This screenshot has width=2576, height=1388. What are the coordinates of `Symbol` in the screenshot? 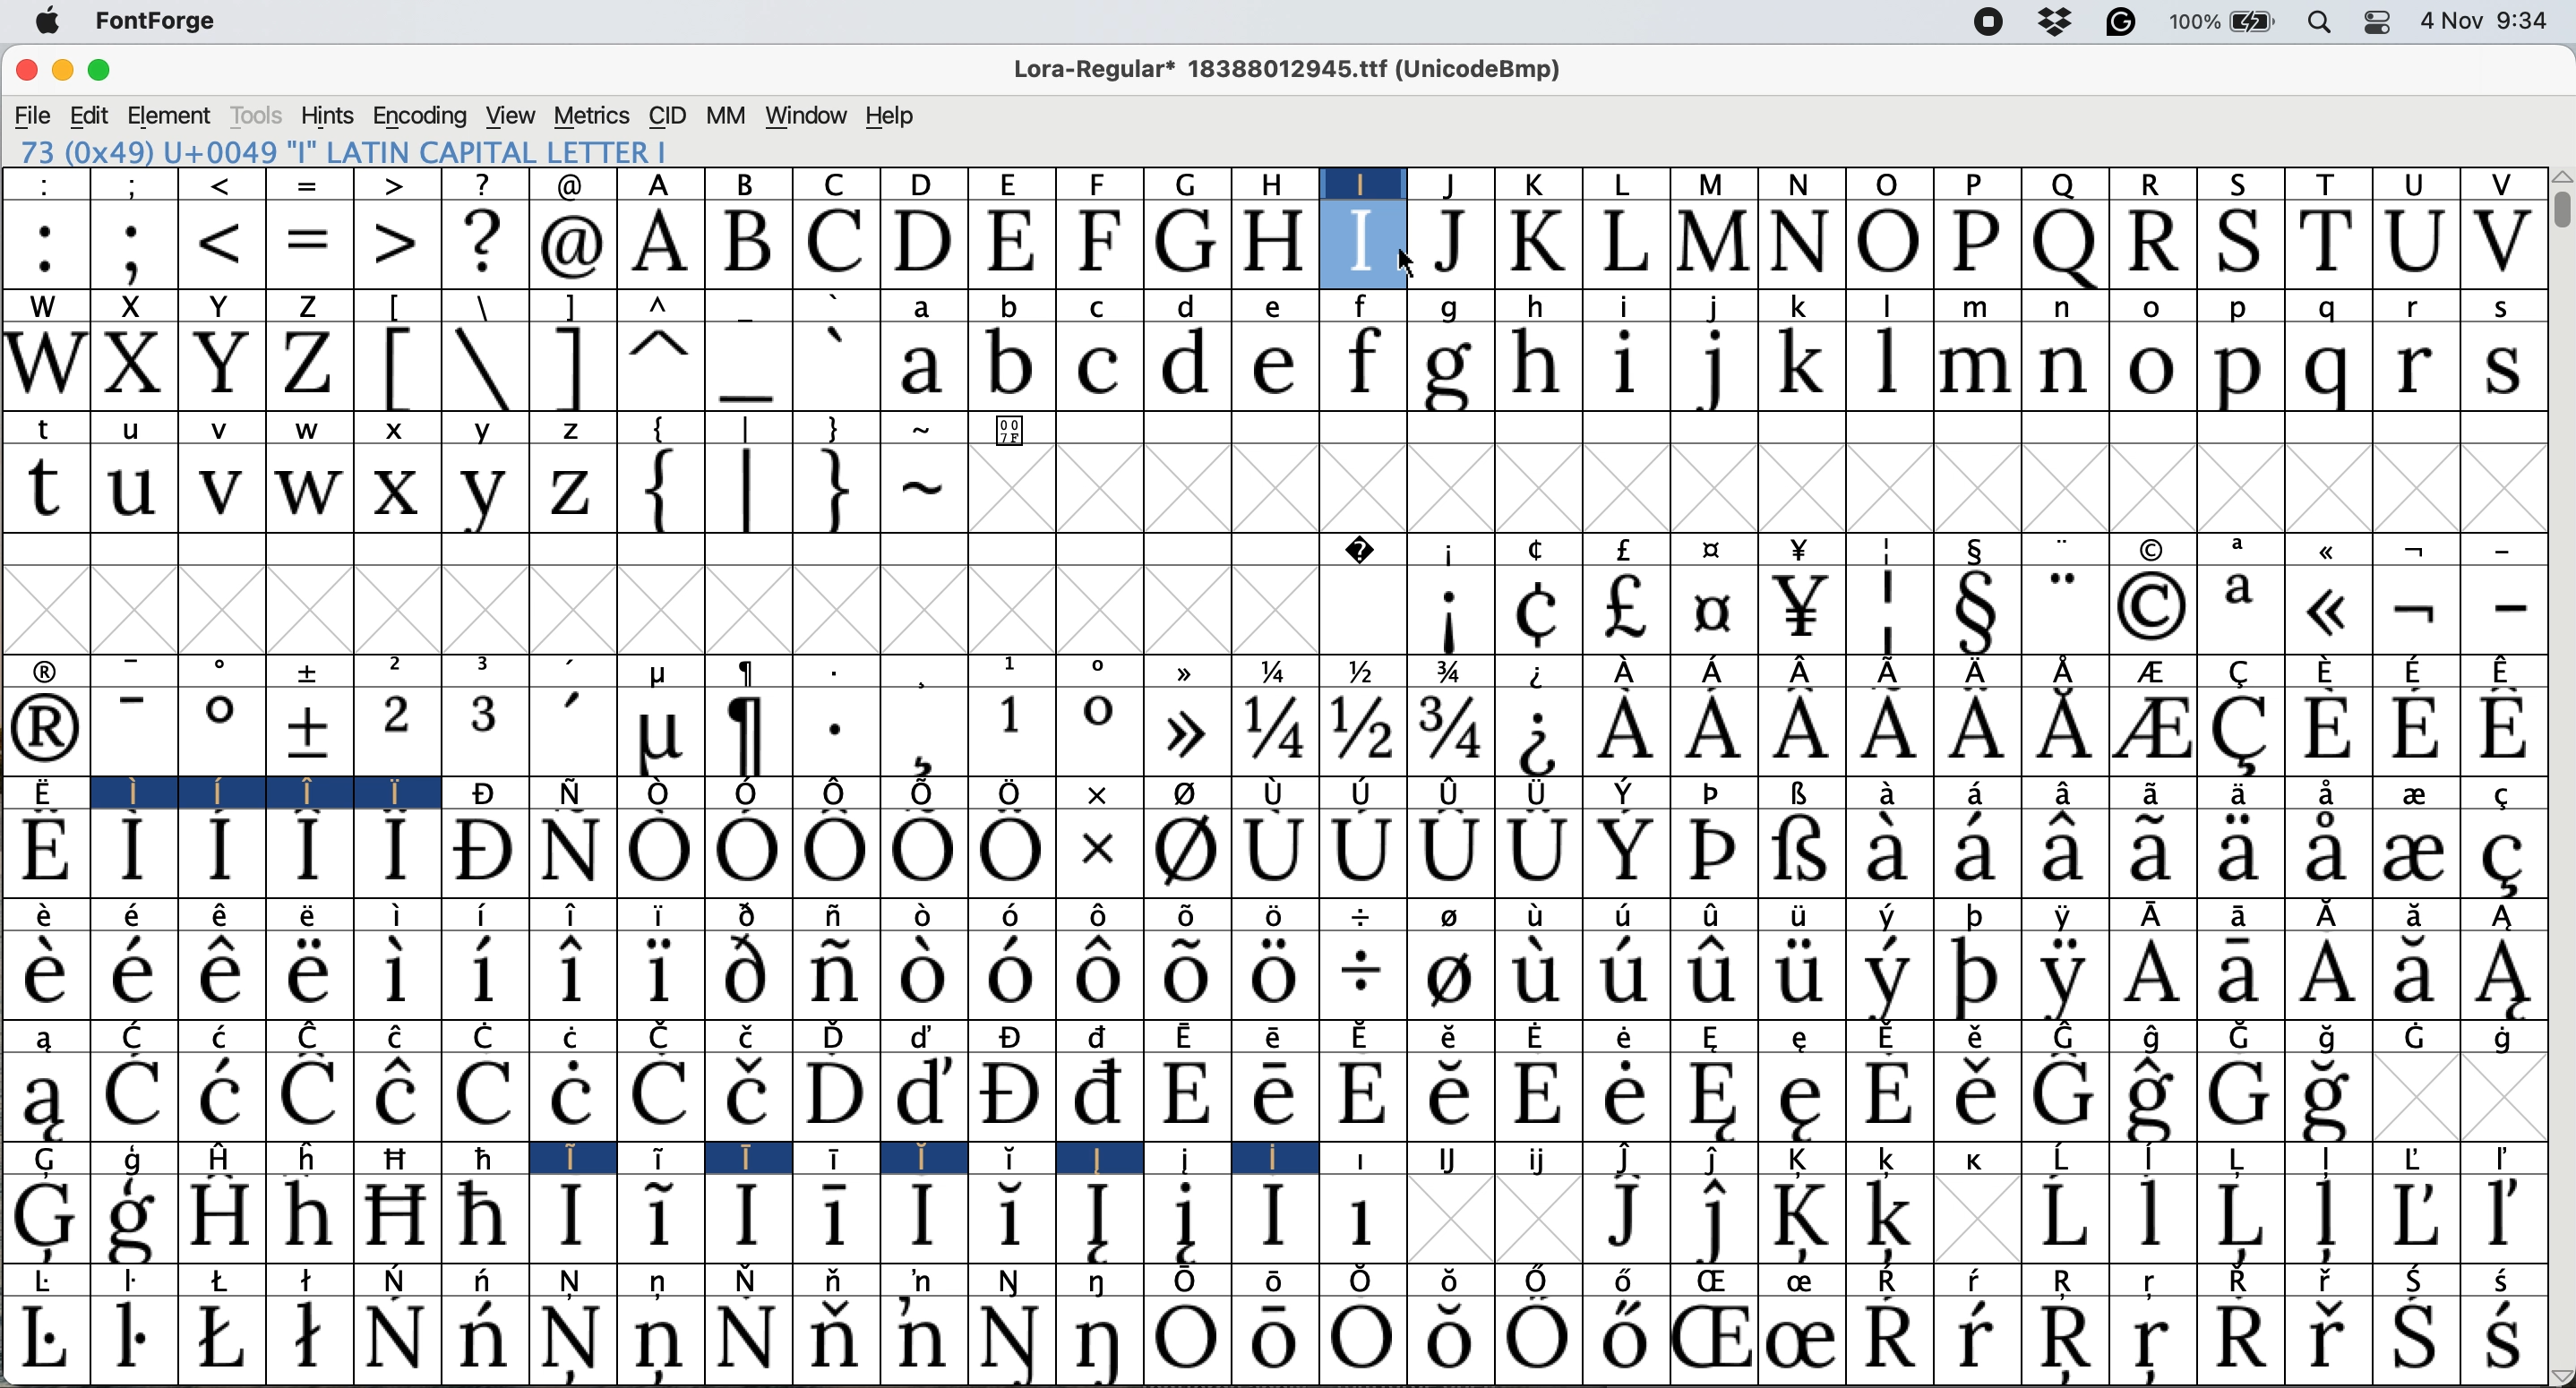 It's located at (137, 1282).